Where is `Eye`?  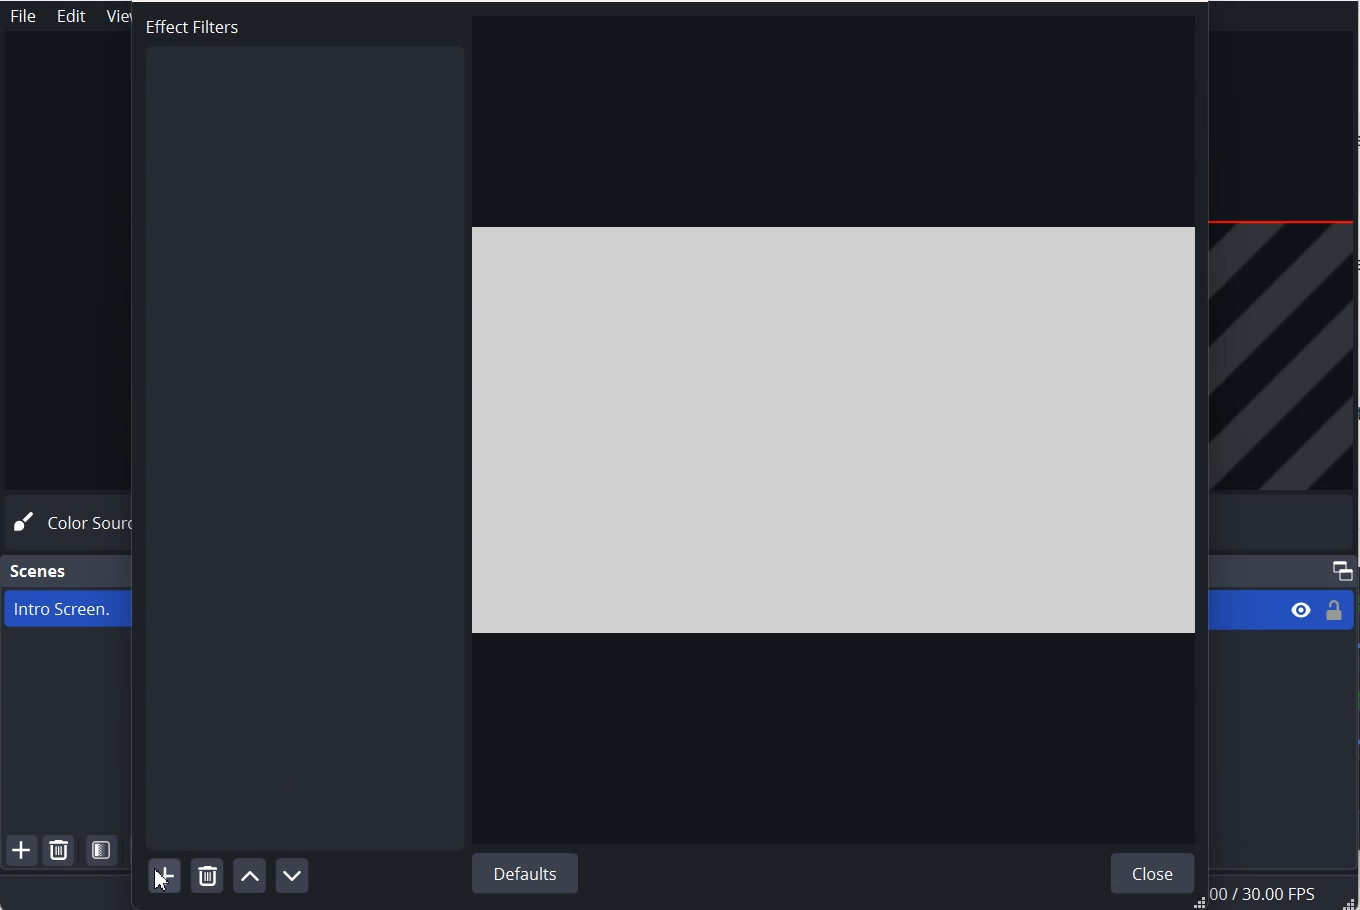 Eye is located at coordinates (1301, 610).